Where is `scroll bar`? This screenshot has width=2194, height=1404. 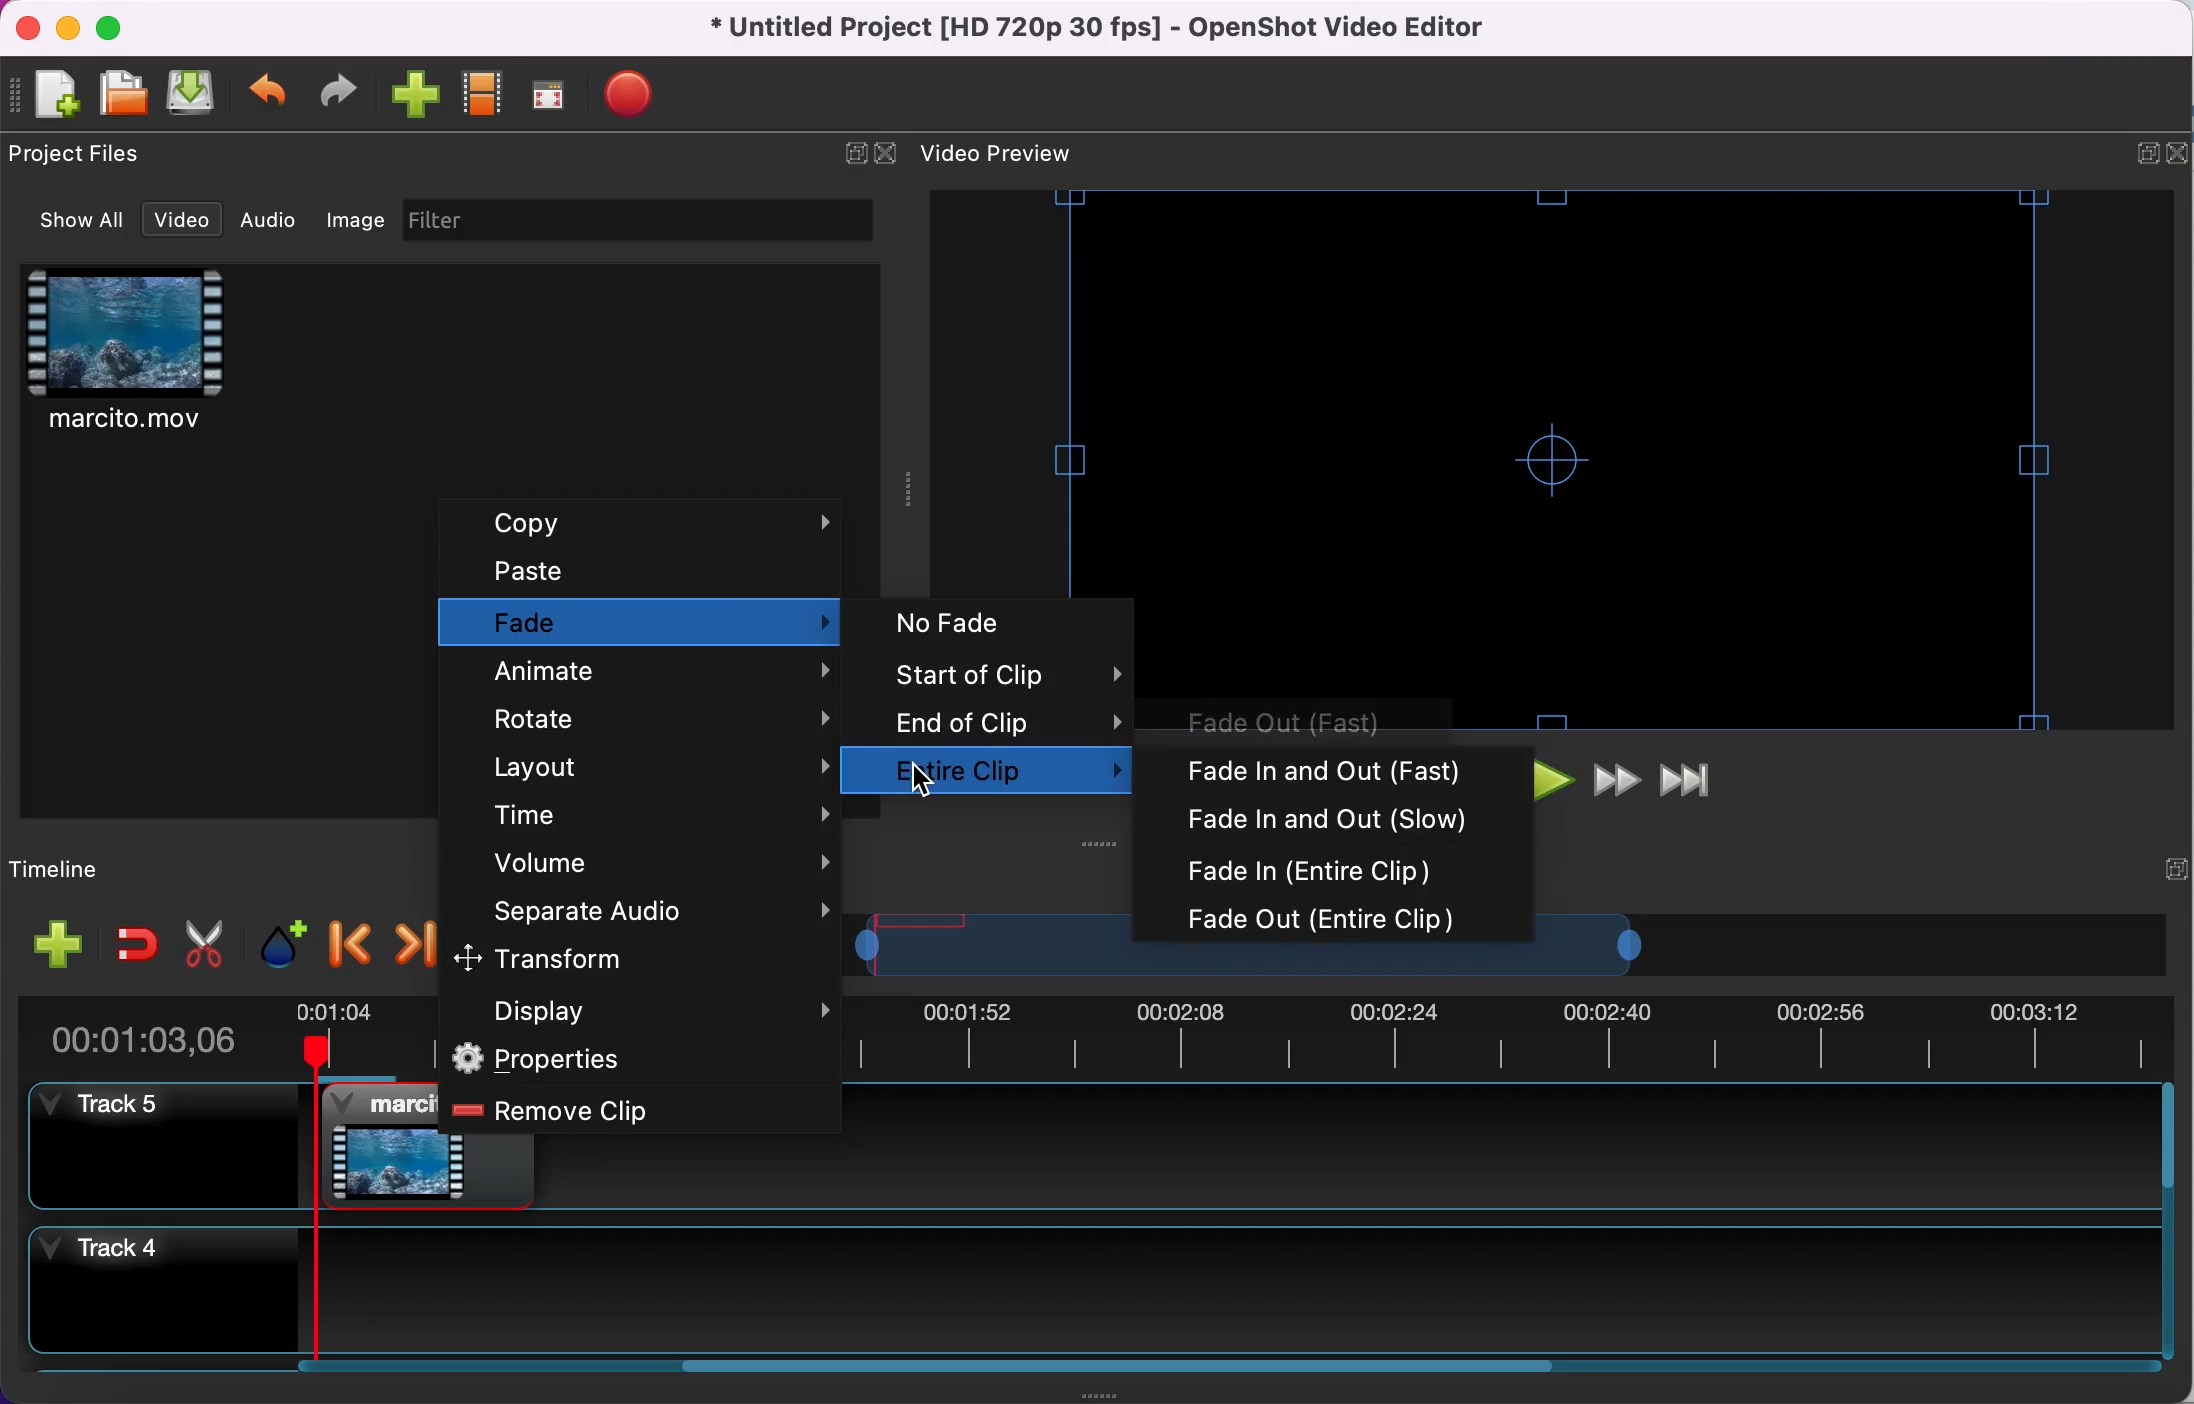
scroll bar is located at coordinates (1154, 1369).